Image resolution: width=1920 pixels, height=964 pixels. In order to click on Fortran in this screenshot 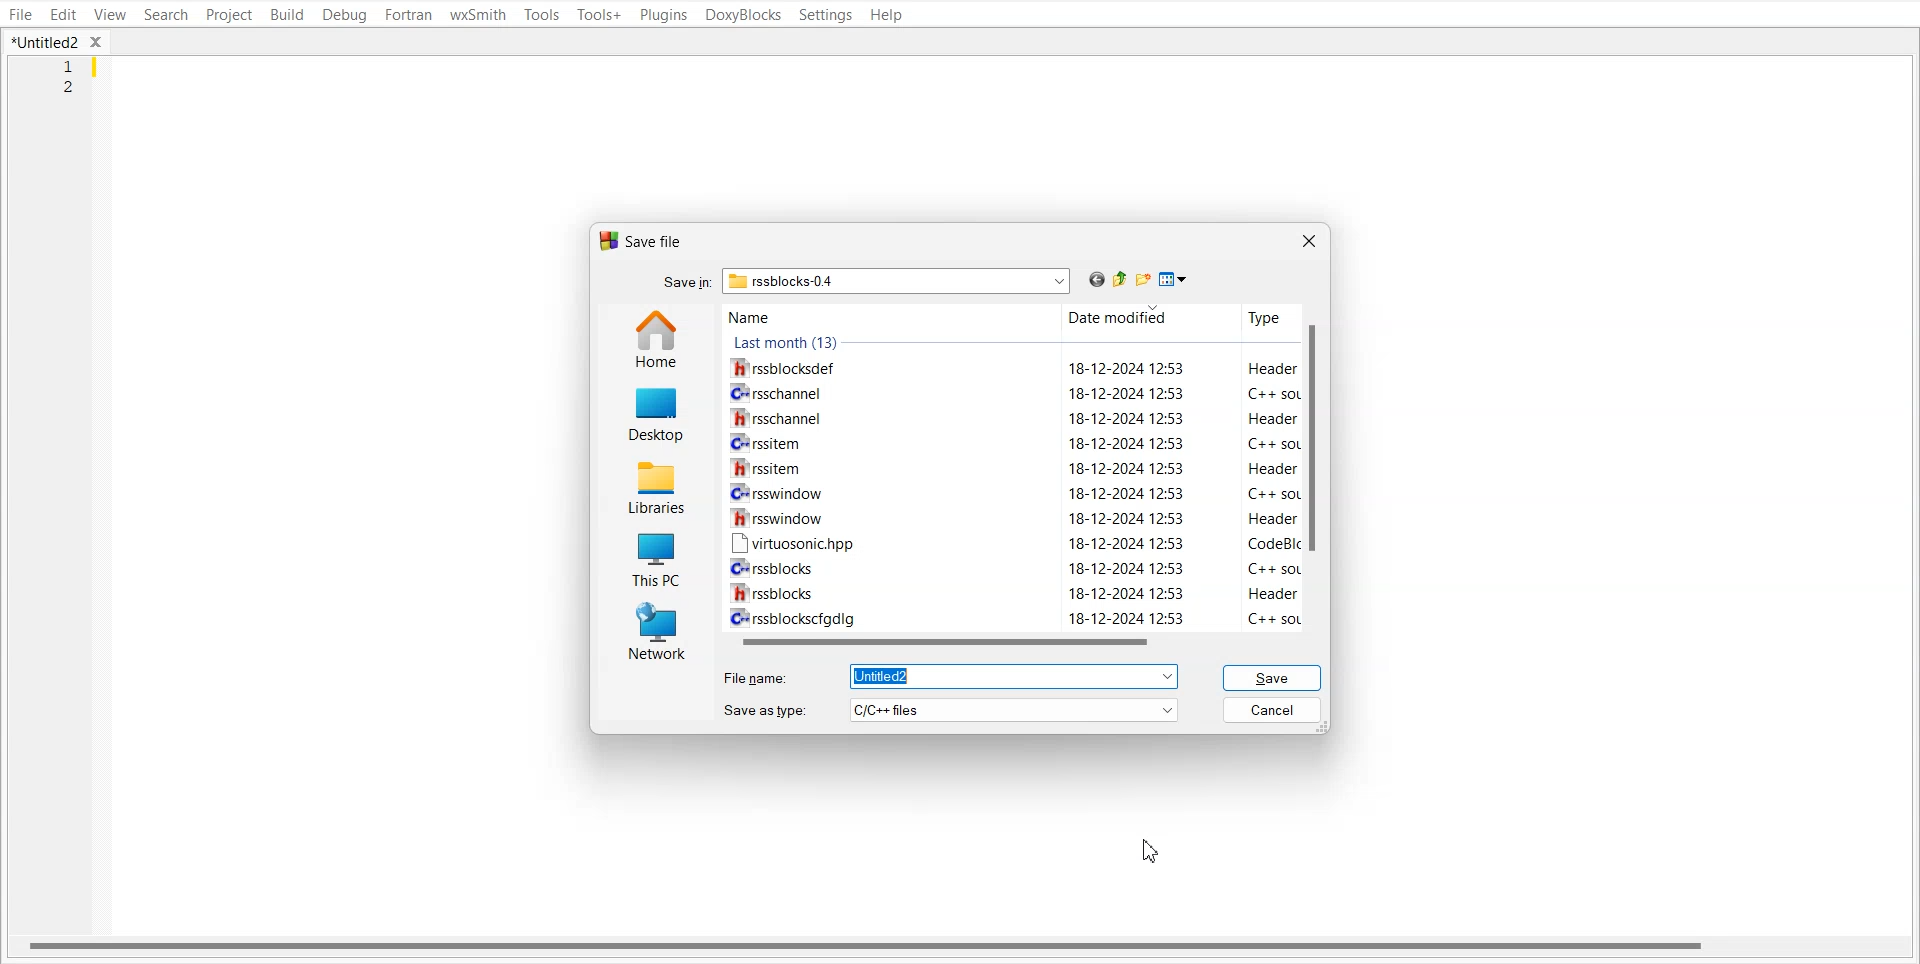, I will do `click(409, 14)`.